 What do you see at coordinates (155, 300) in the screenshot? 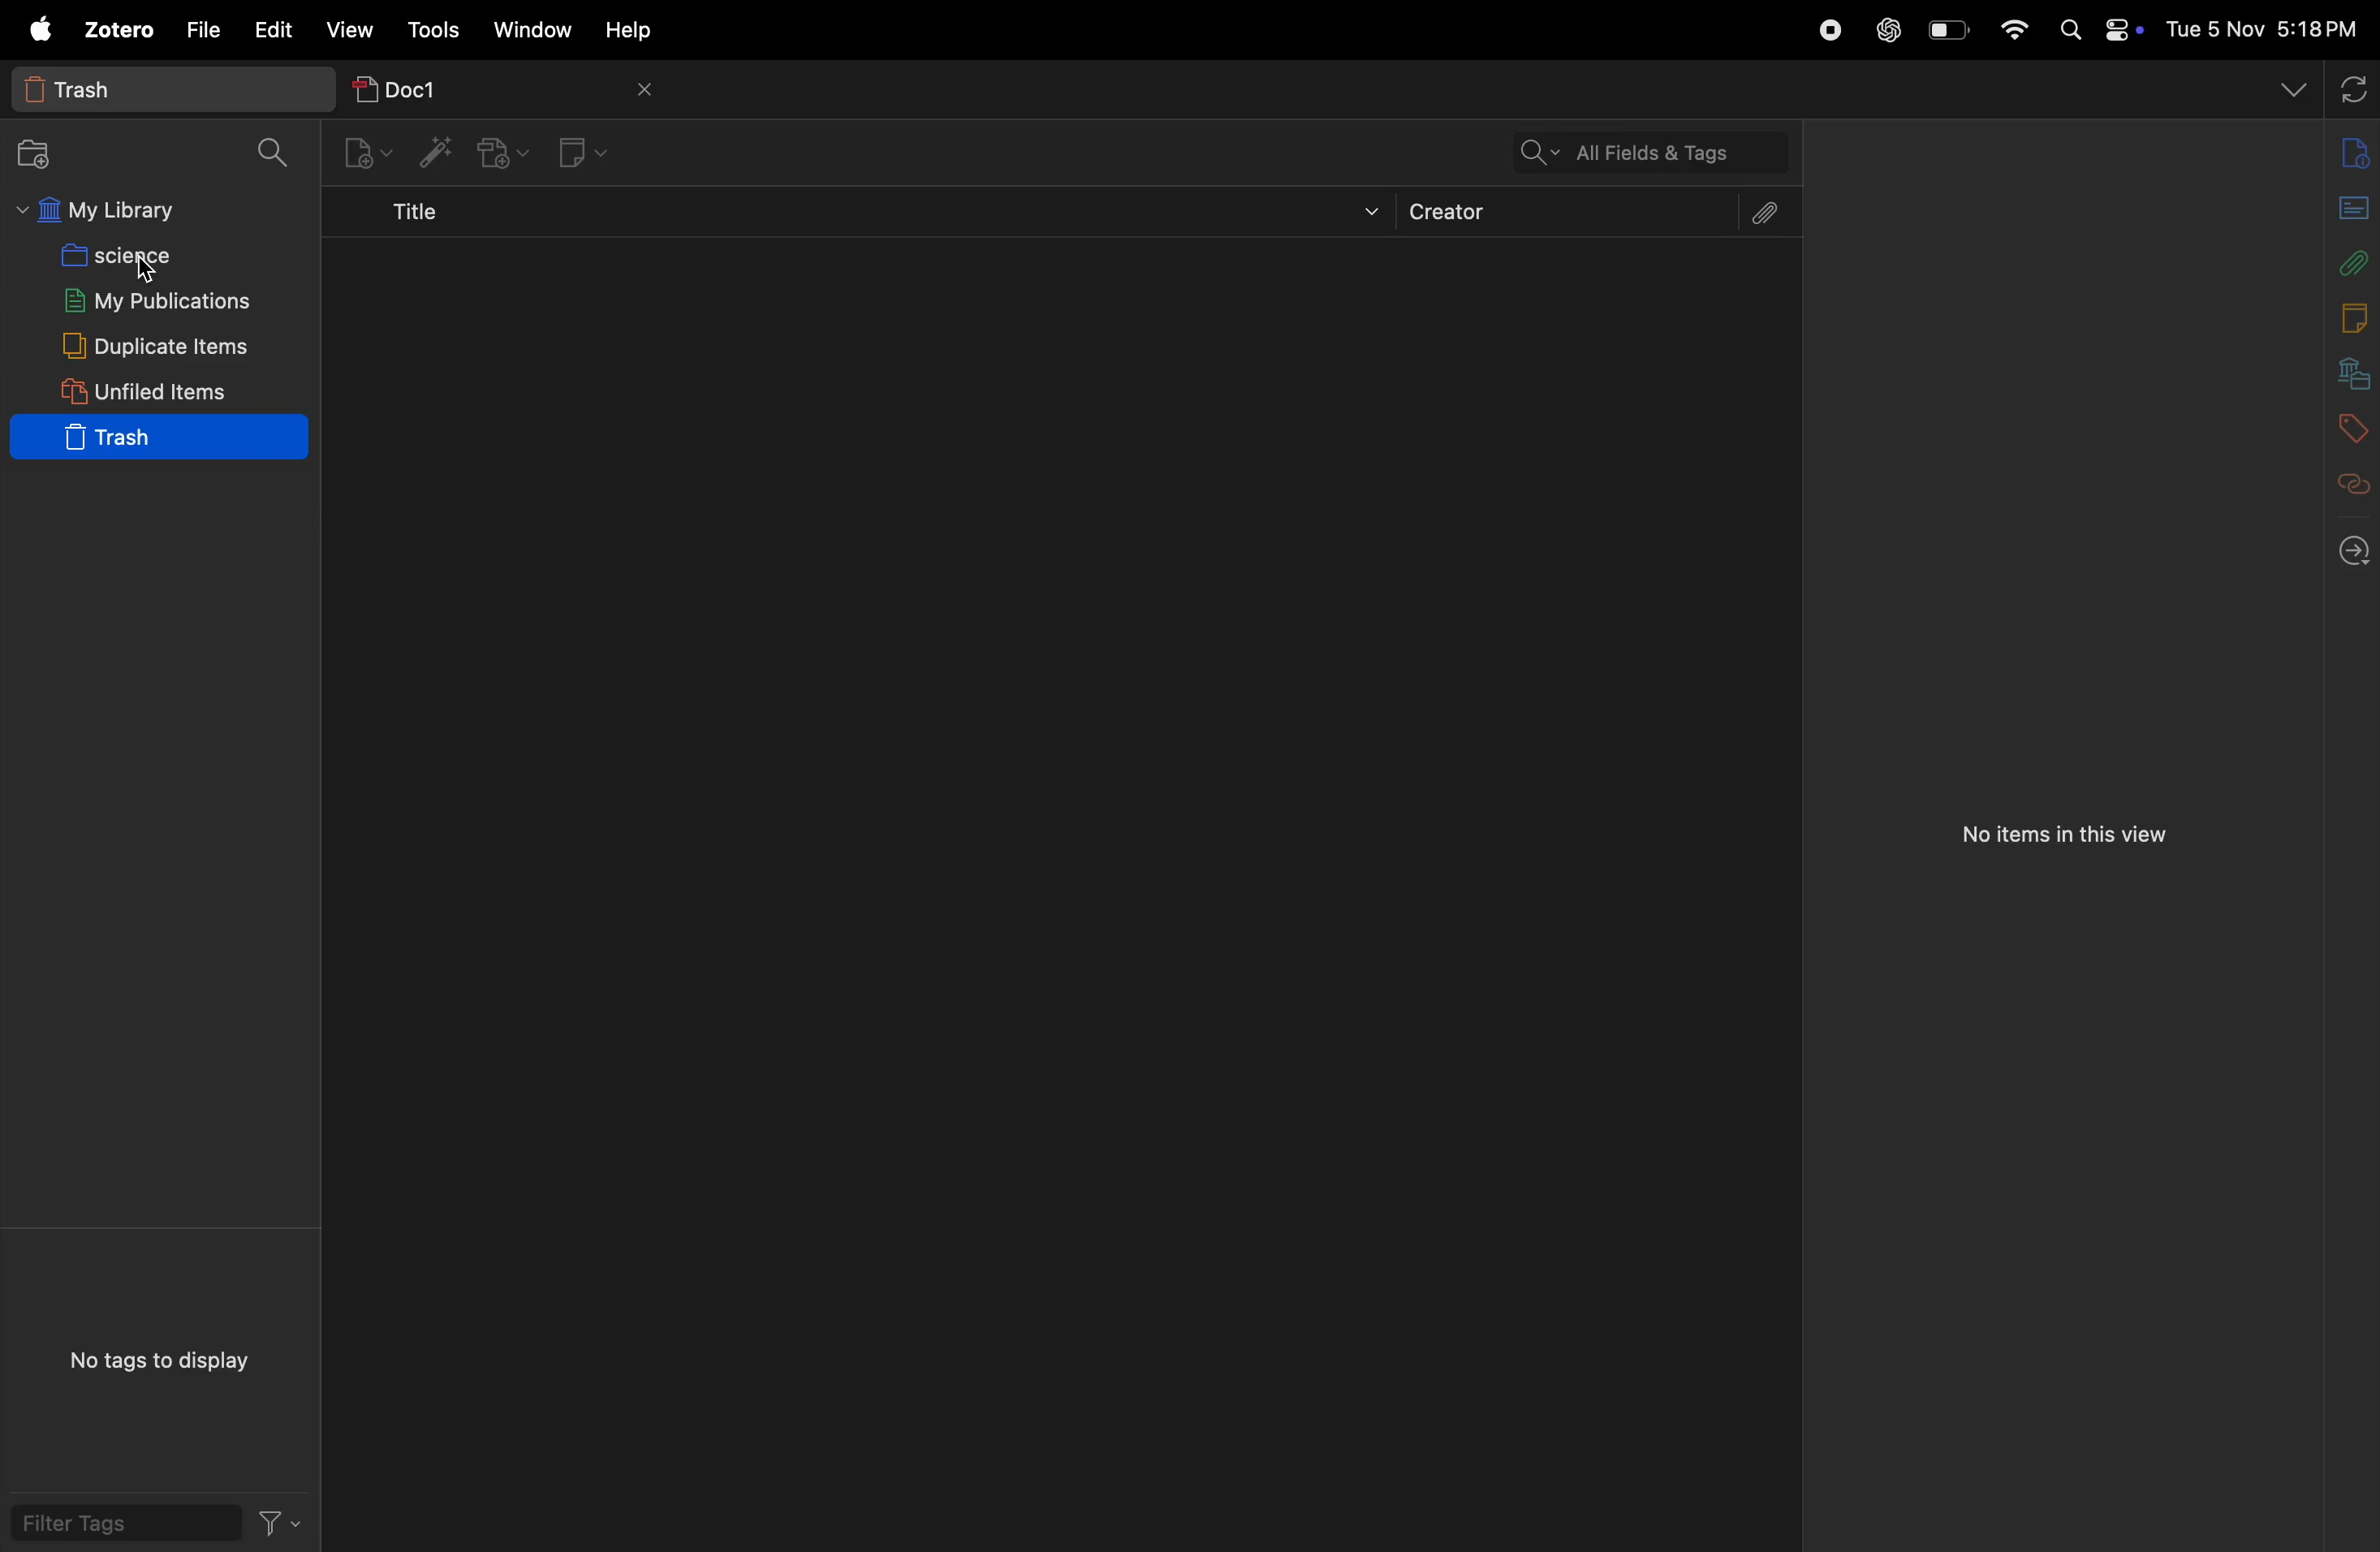
I see `my publications` at bounding box center [155, 300].